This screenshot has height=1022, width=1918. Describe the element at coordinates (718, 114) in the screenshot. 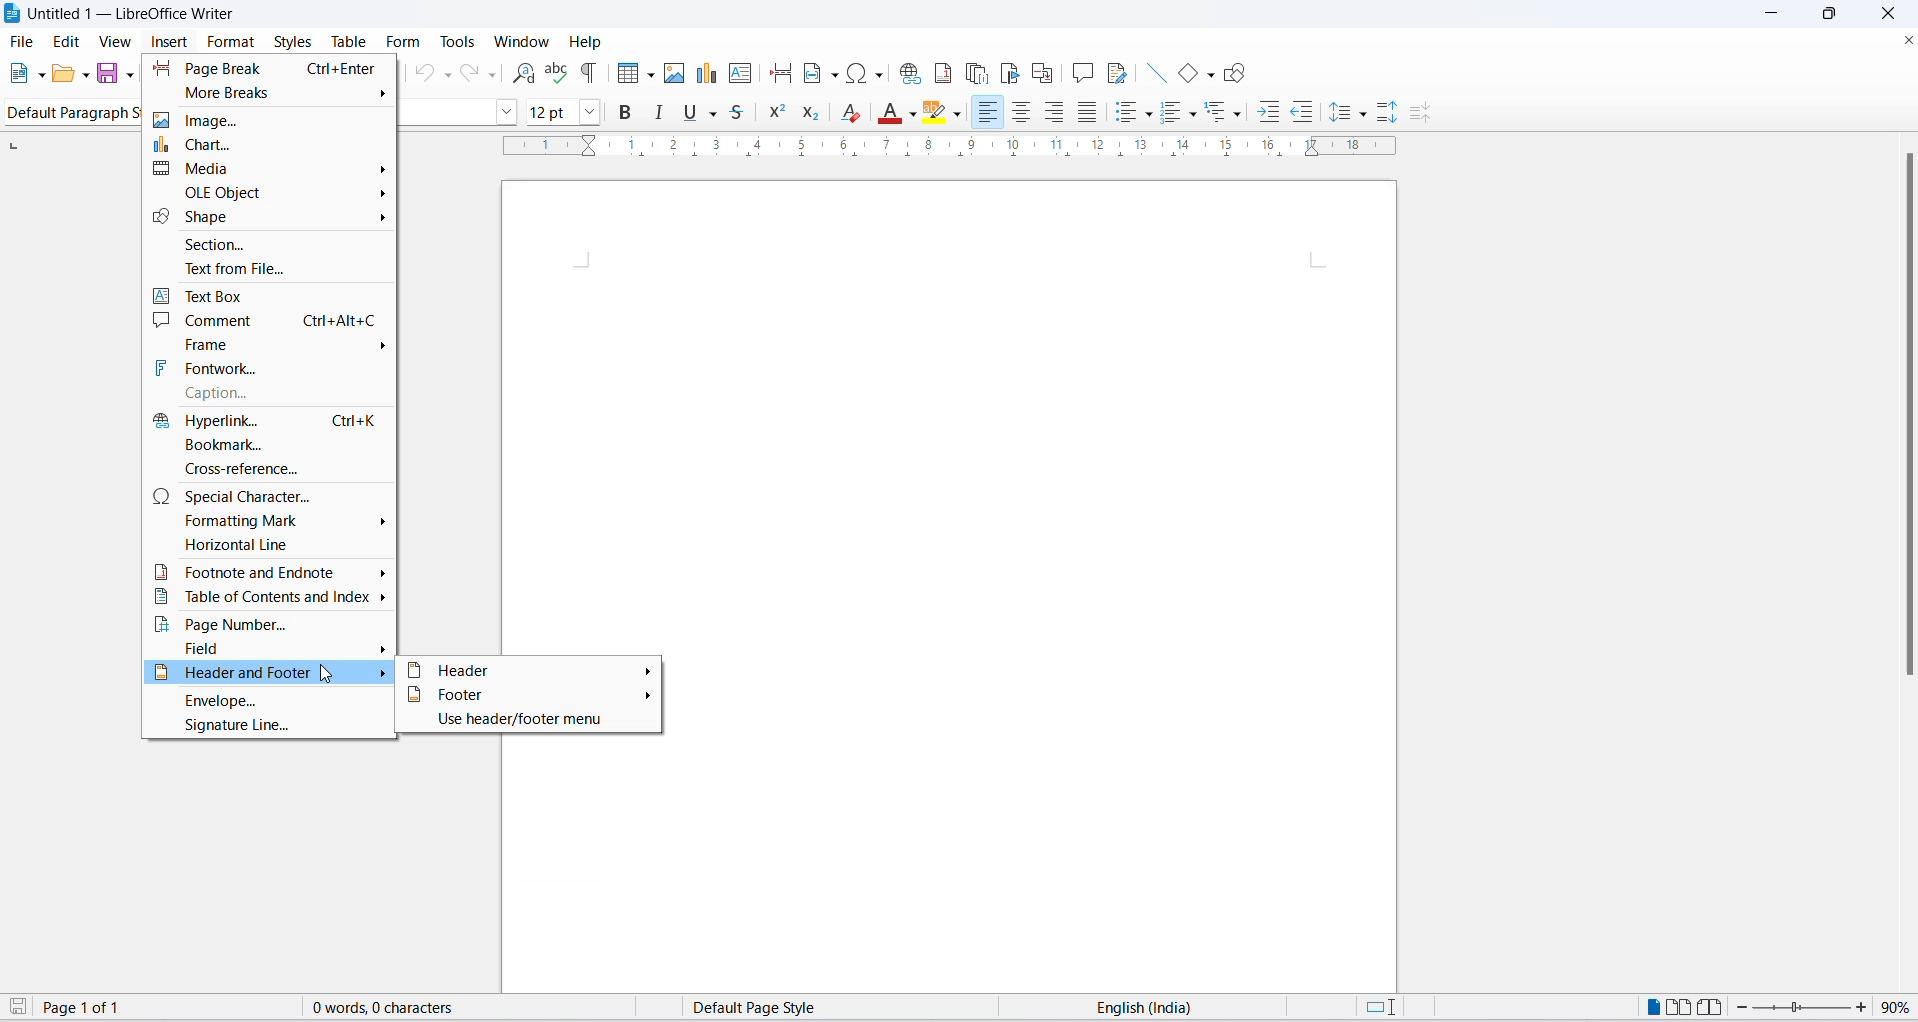

I see `underline options` at that location.